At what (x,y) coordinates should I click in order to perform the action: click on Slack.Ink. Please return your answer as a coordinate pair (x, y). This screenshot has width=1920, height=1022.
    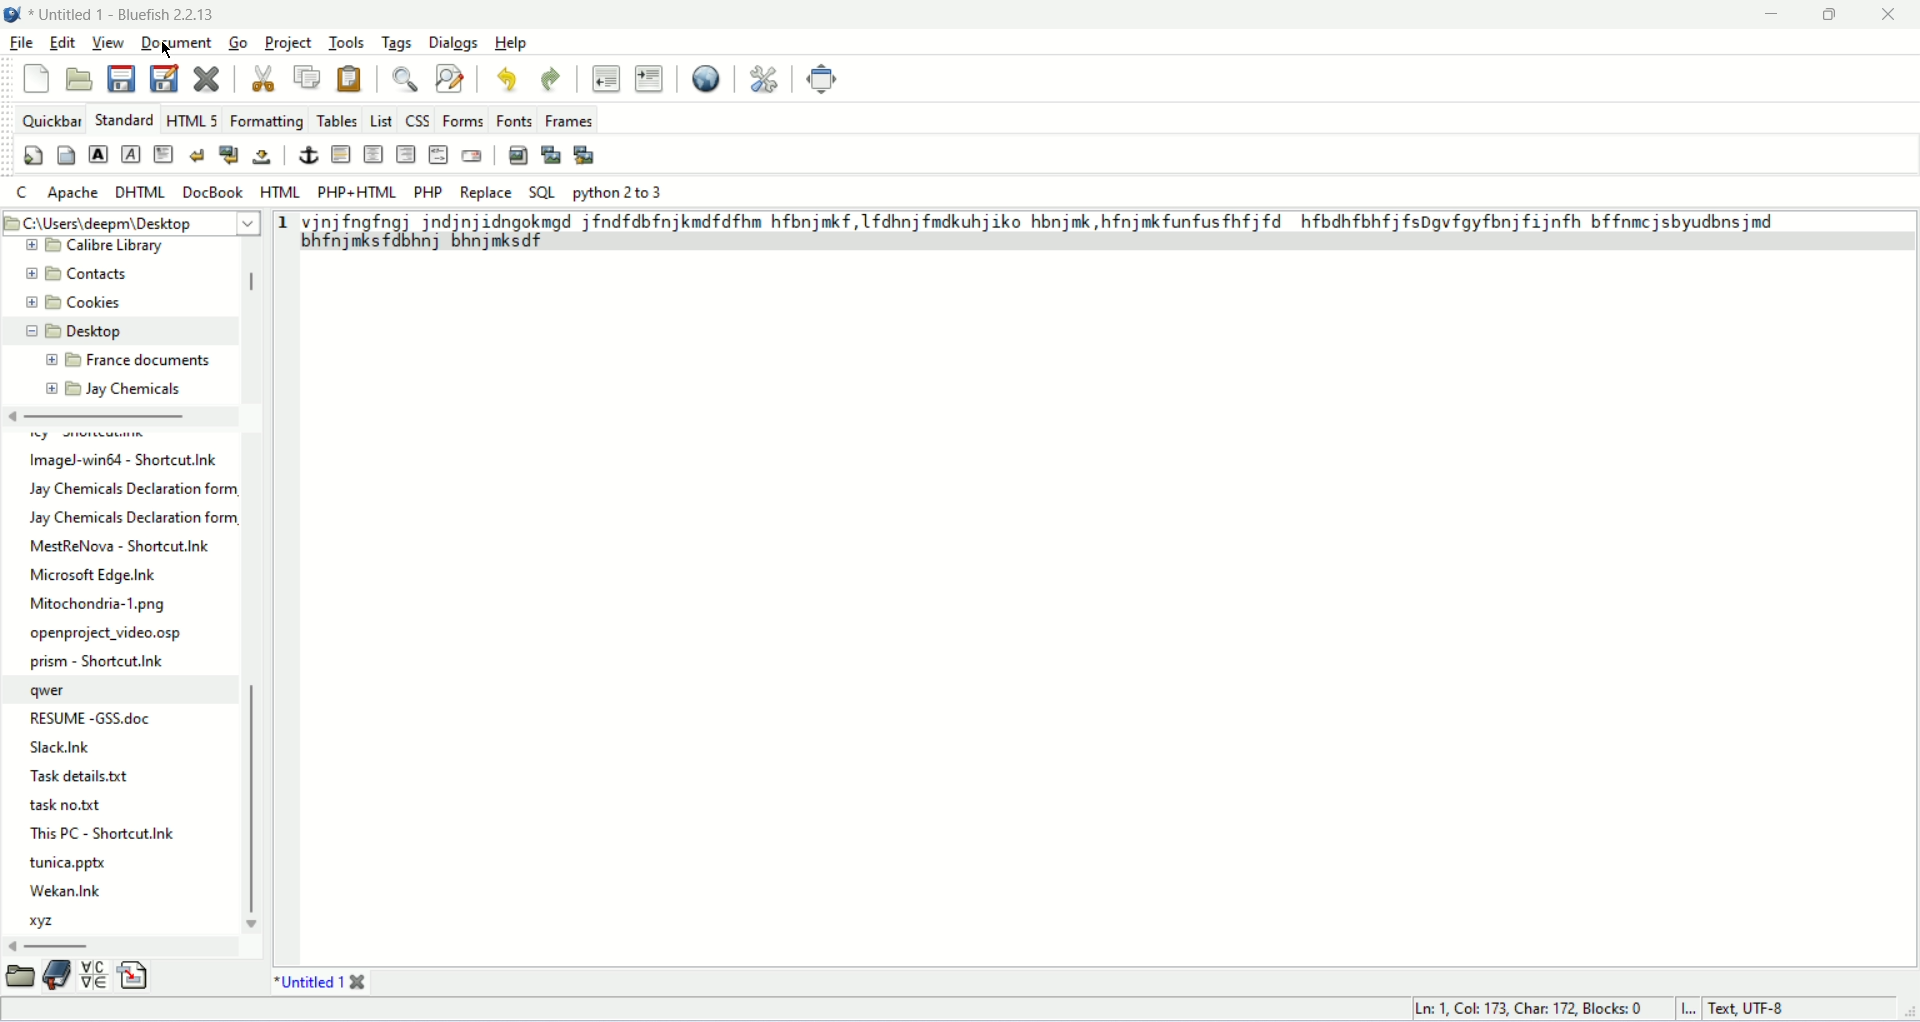
    Looking at the image, I should click on (55, 748).